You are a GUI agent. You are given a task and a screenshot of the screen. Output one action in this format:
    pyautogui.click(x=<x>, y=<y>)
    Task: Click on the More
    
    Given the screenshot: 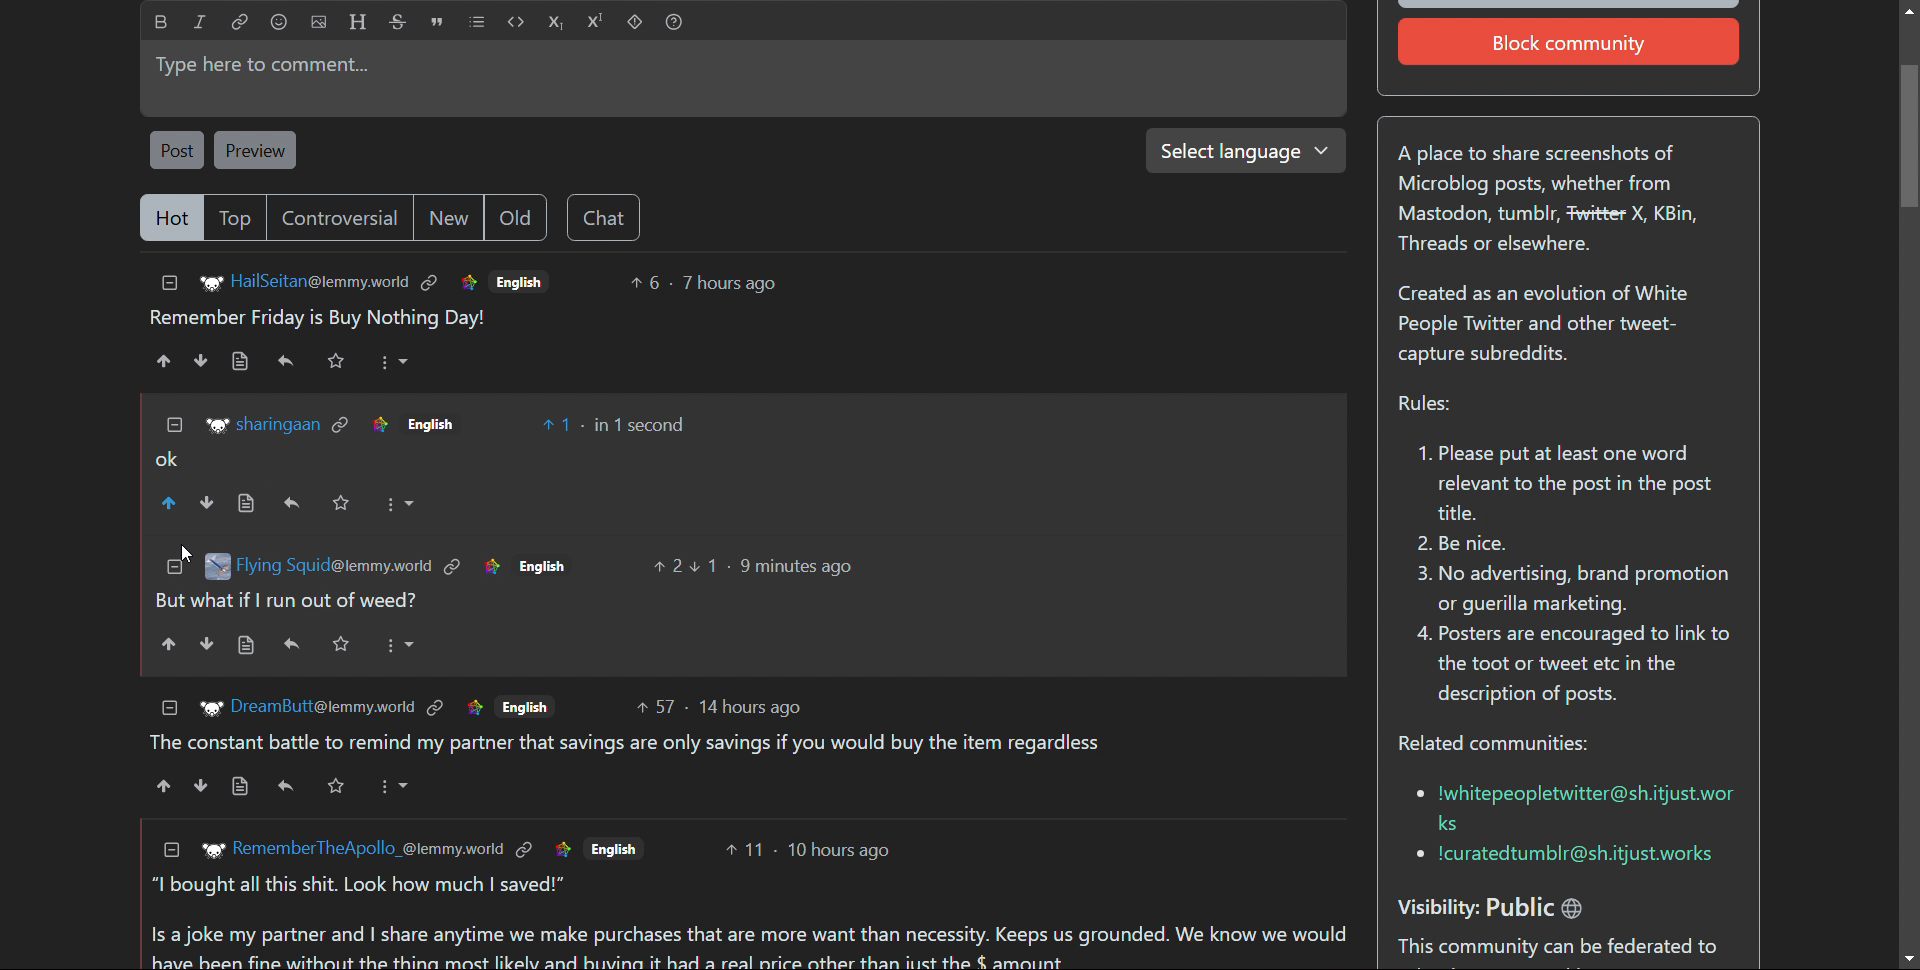 What is the action you would take?
    pyautogui.click(x=392, y=362)
    